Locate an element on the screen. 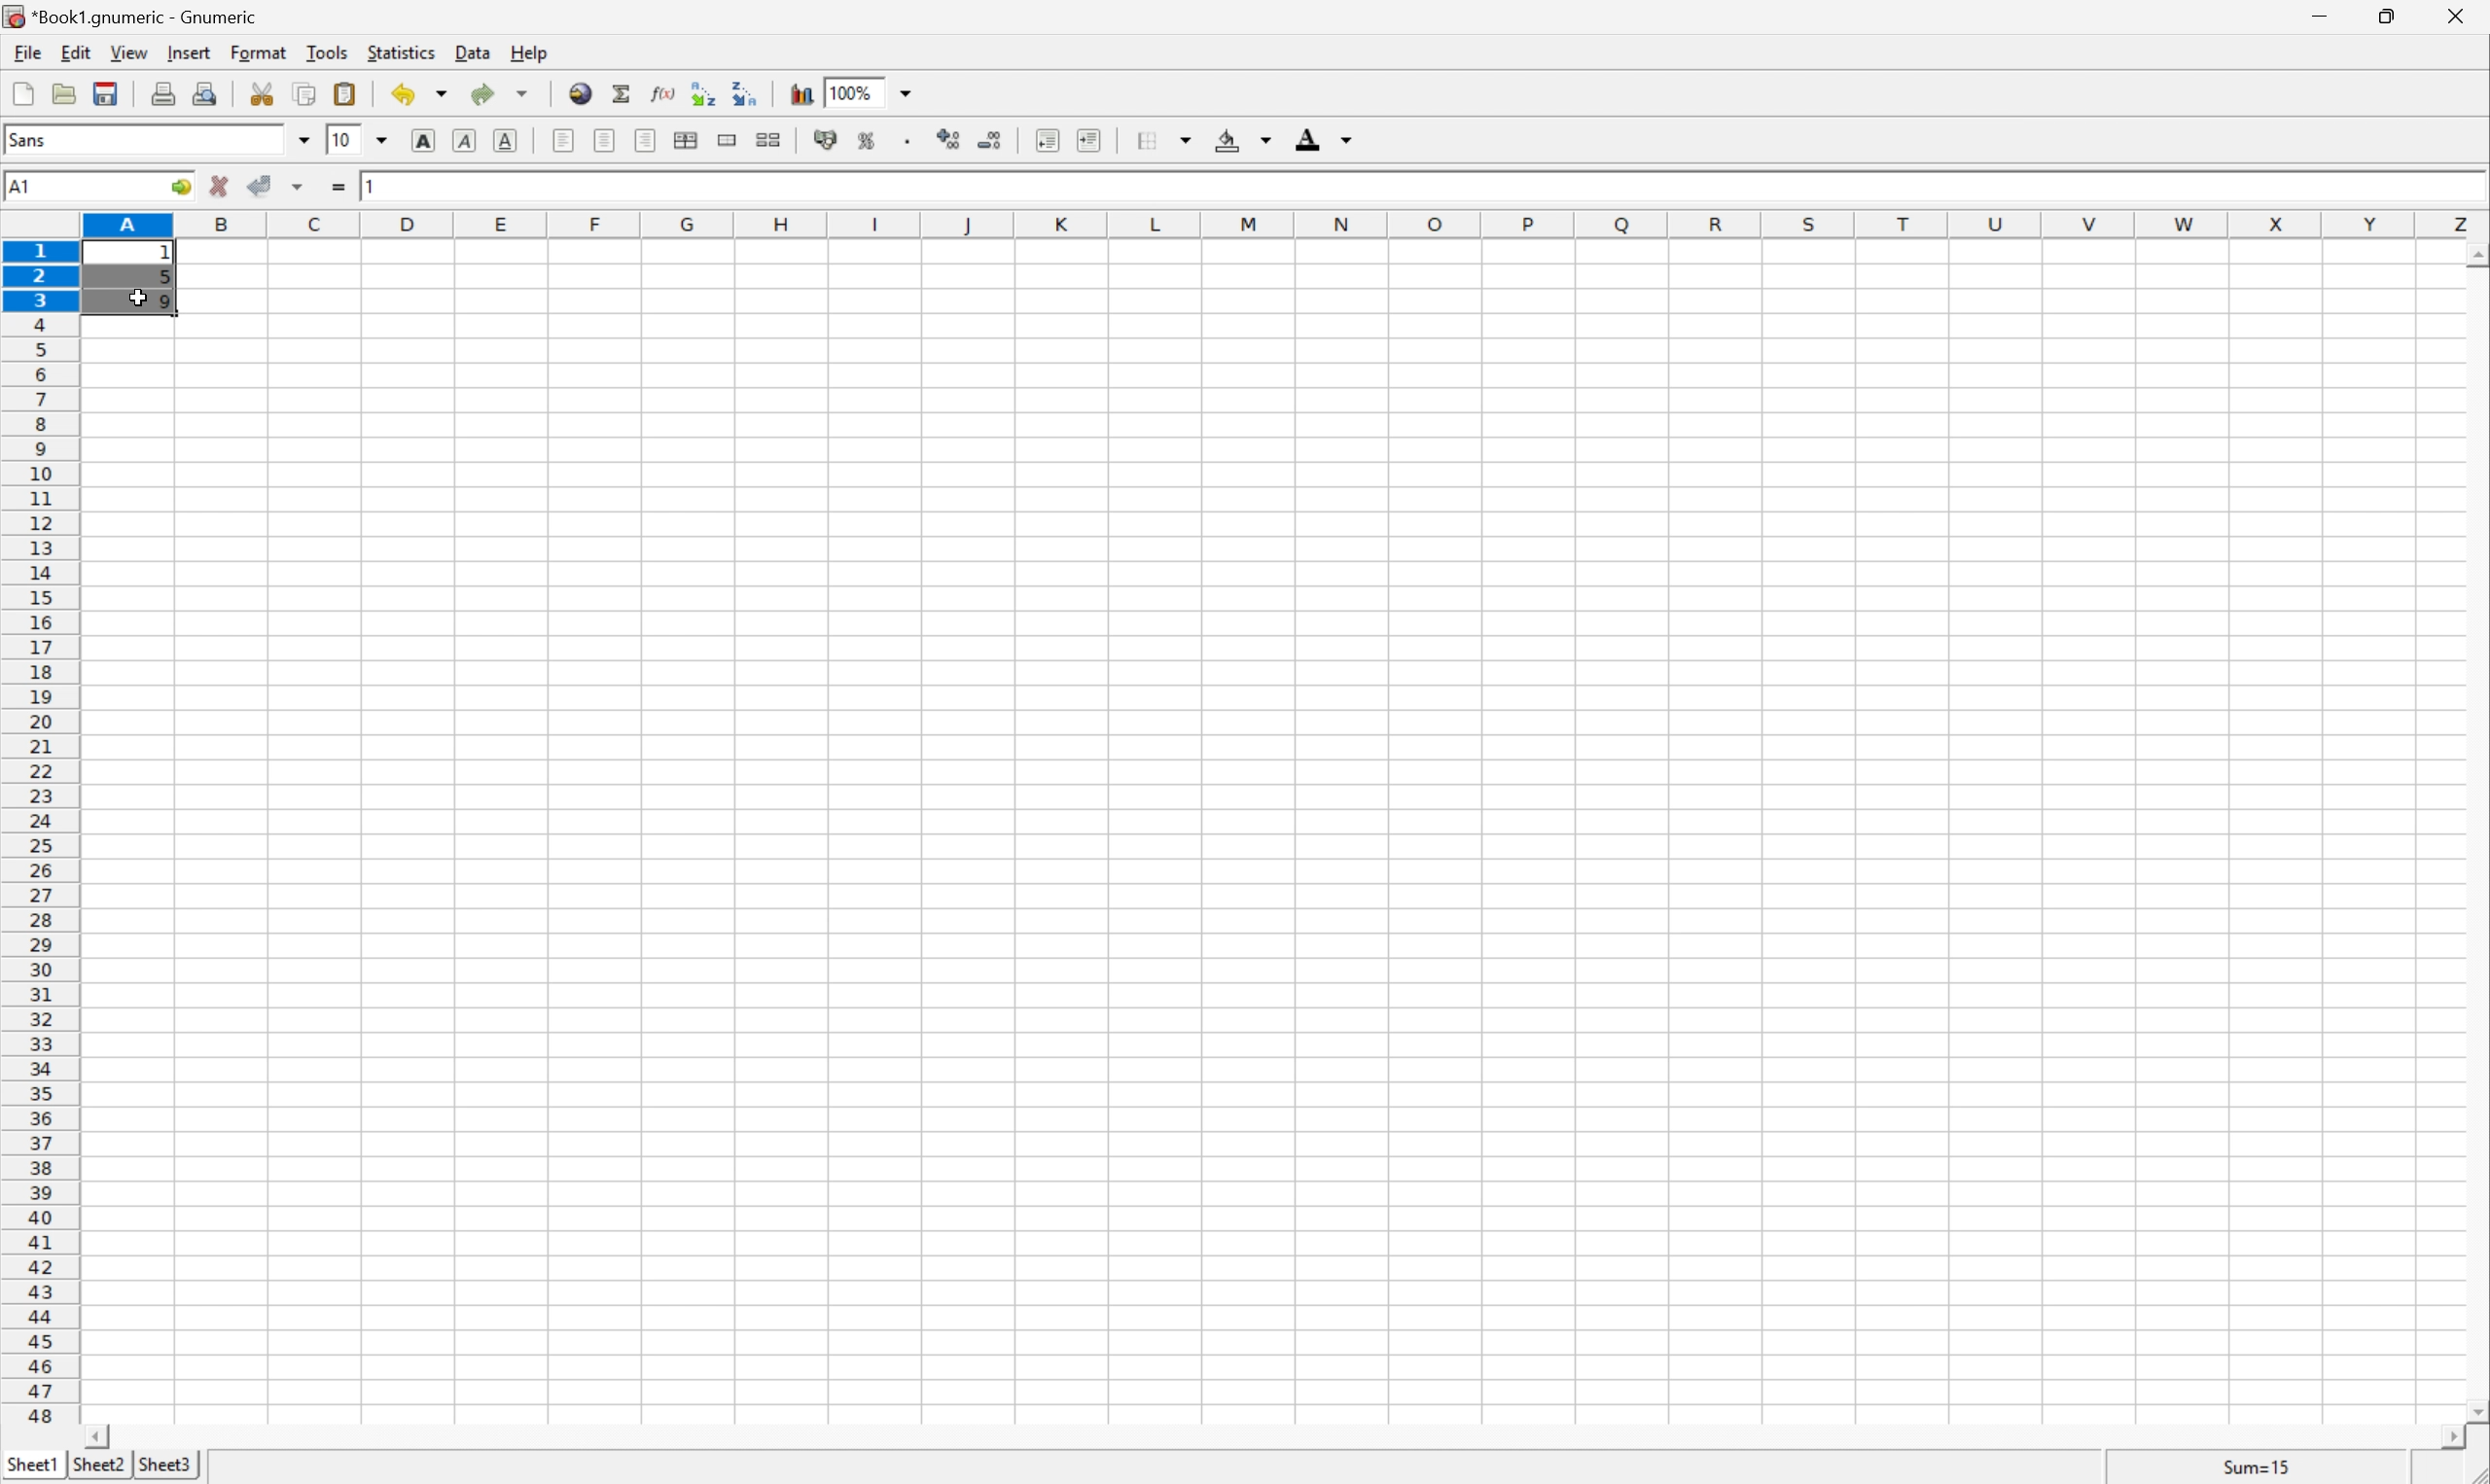 This screenshot has height=1484, width=2490. format selection as accounting is located at coordinates (827, 140).